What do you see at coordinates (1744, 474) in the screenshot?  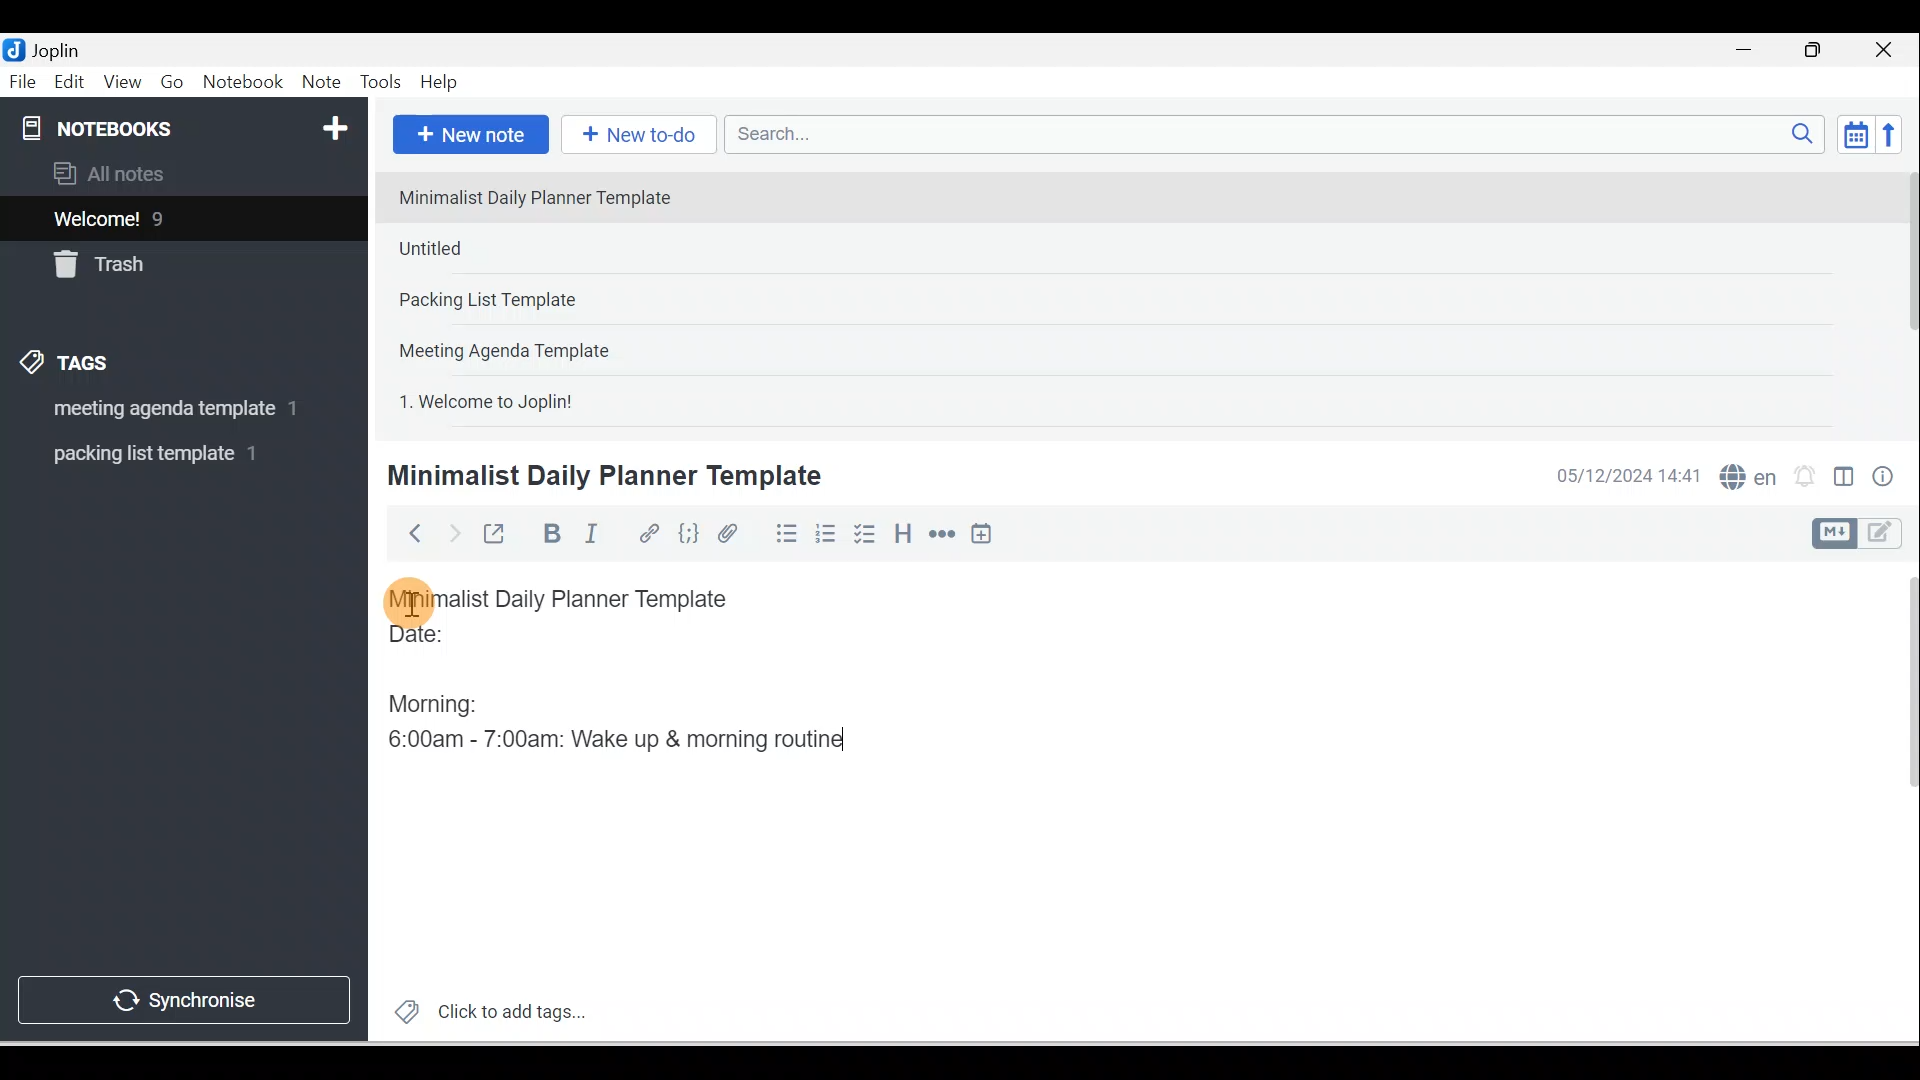 I see `Spelling` at bounding box center [1744, 474].